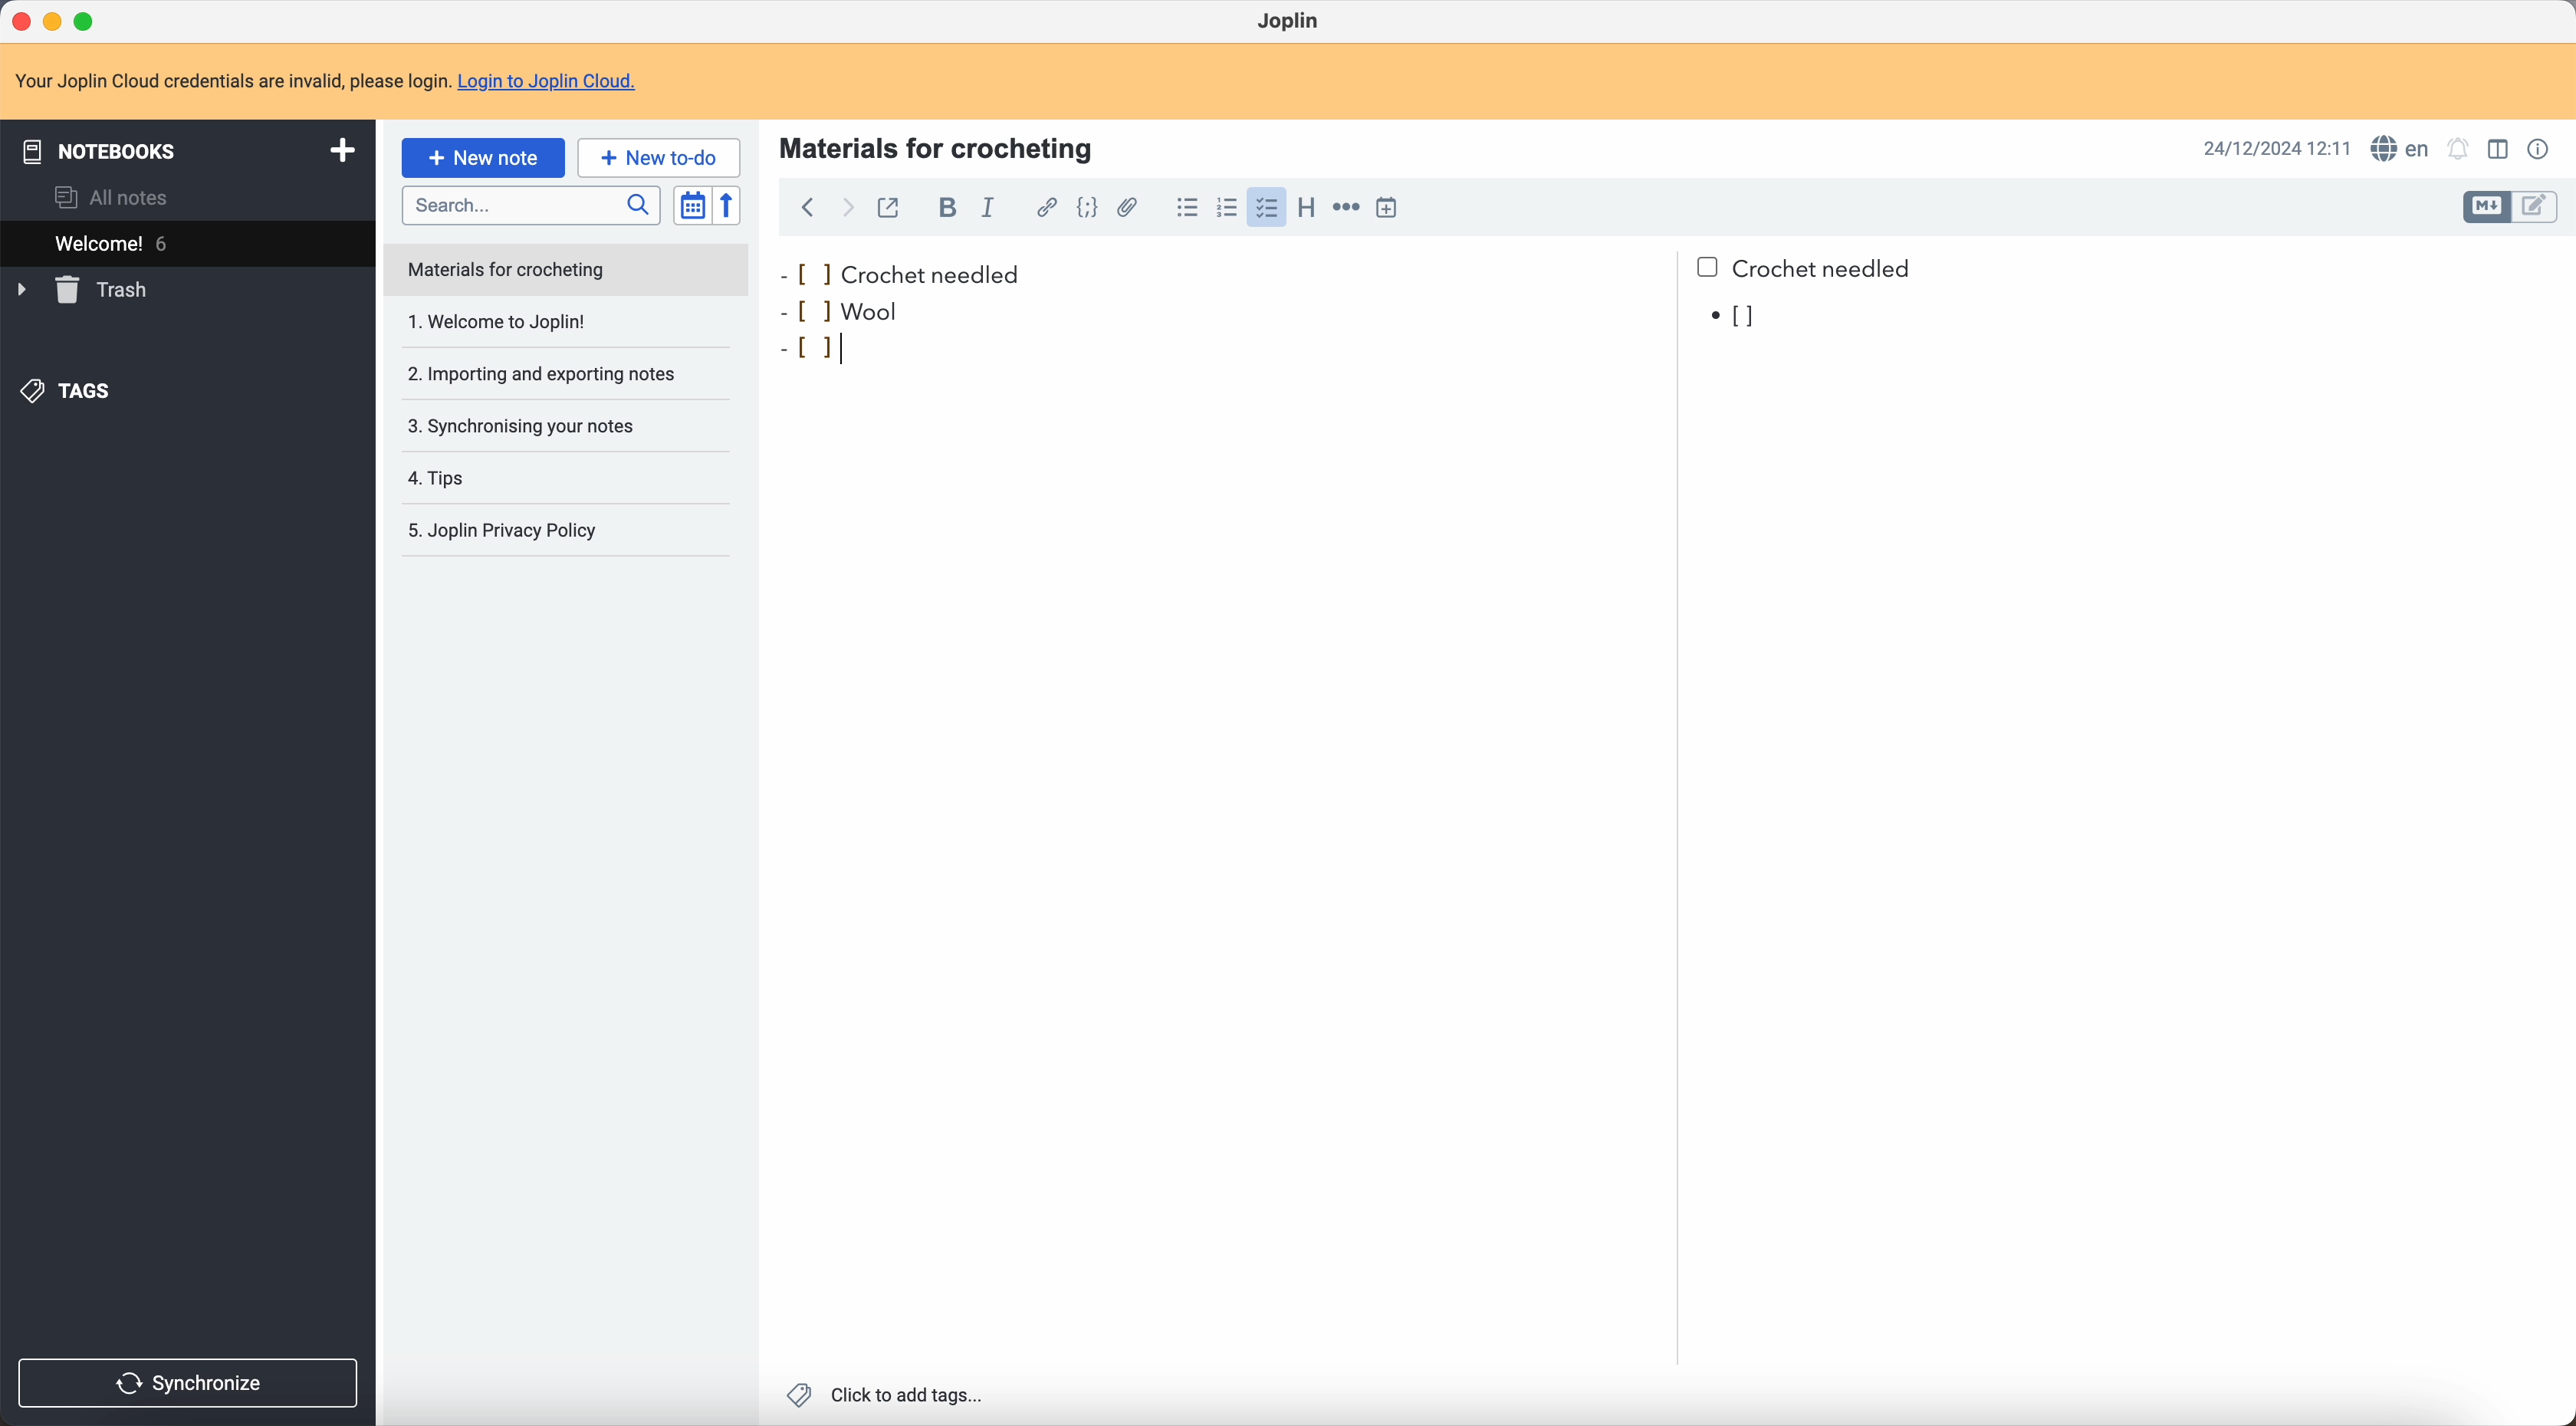 Image resolution: width=2576 pixels, height=1426 pixels. What do you see at coordinates (1042, 207) in the screenshot?
I see `hyperlink` at bounding box center [1042, 207].